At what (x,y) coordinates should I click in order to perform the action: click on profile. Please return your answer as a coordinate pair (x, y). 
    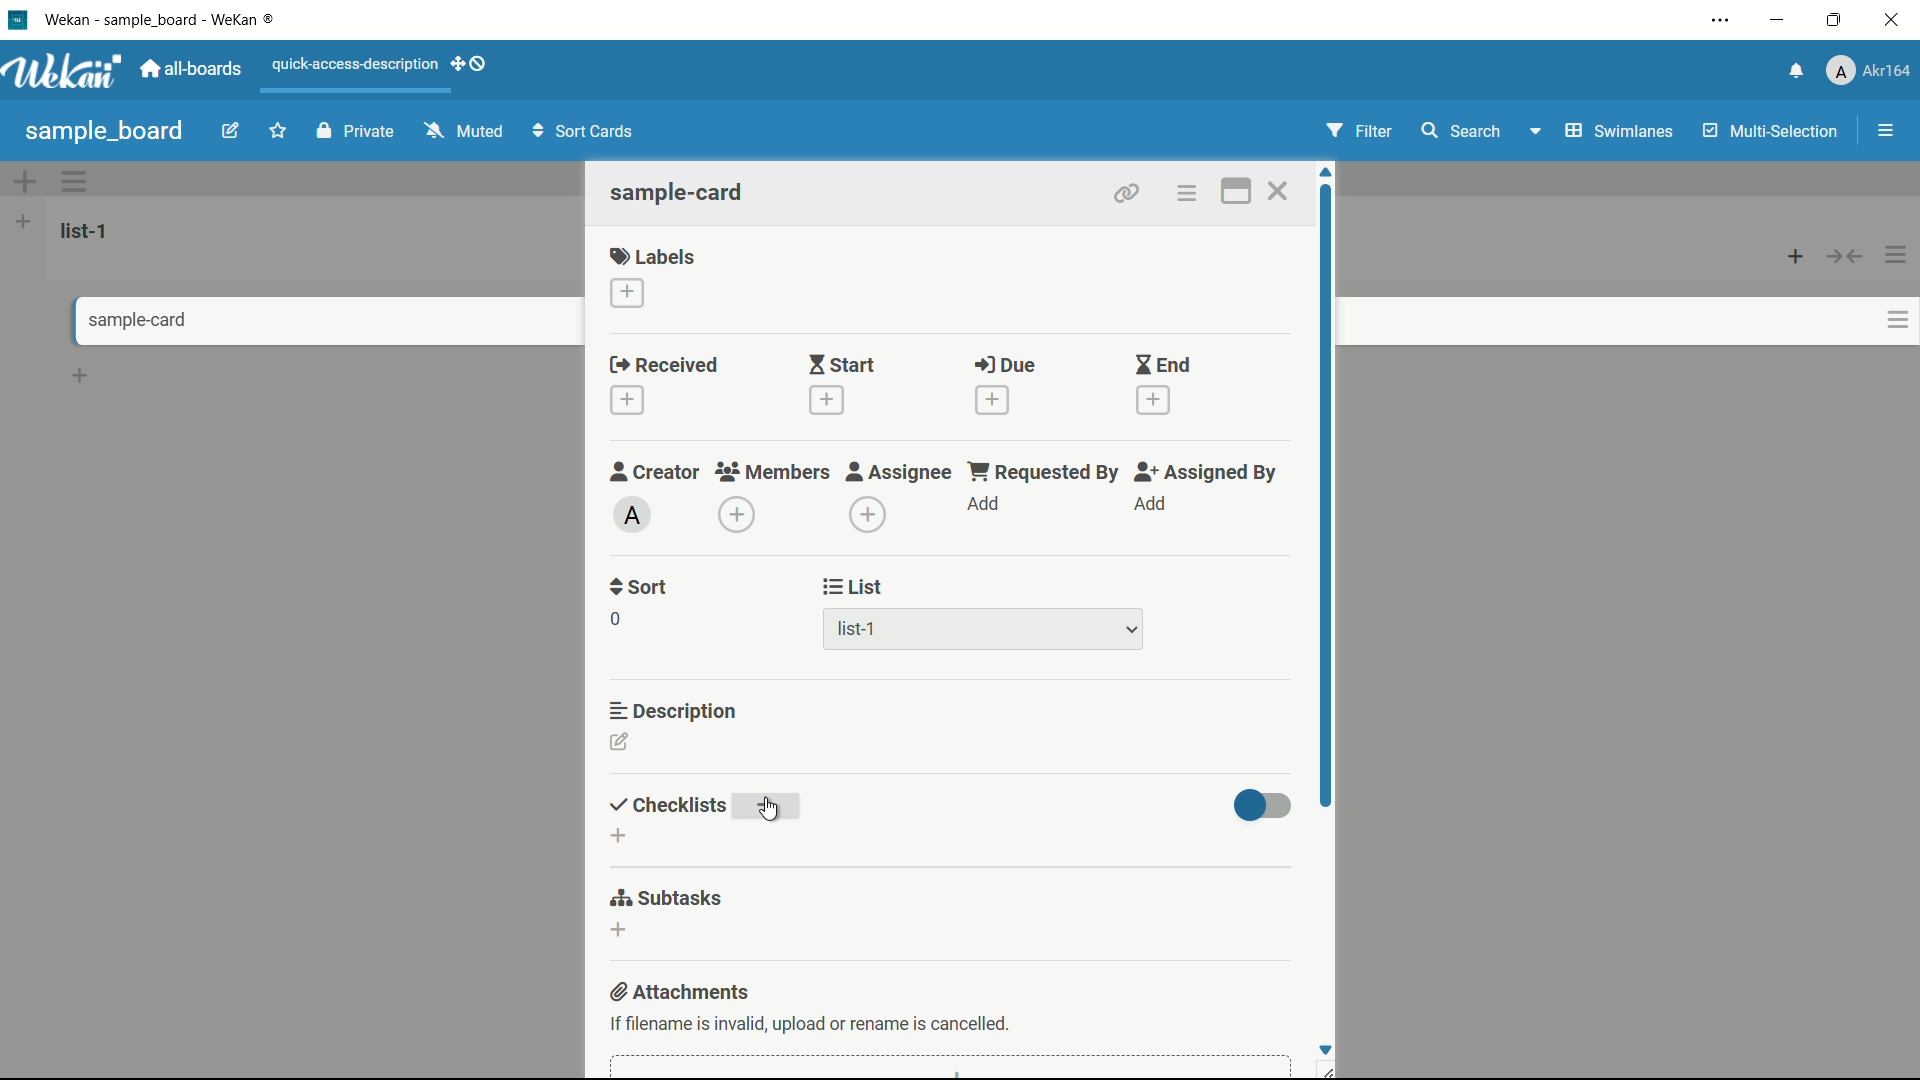
    Looking at the image, I should click on (1868, 73).